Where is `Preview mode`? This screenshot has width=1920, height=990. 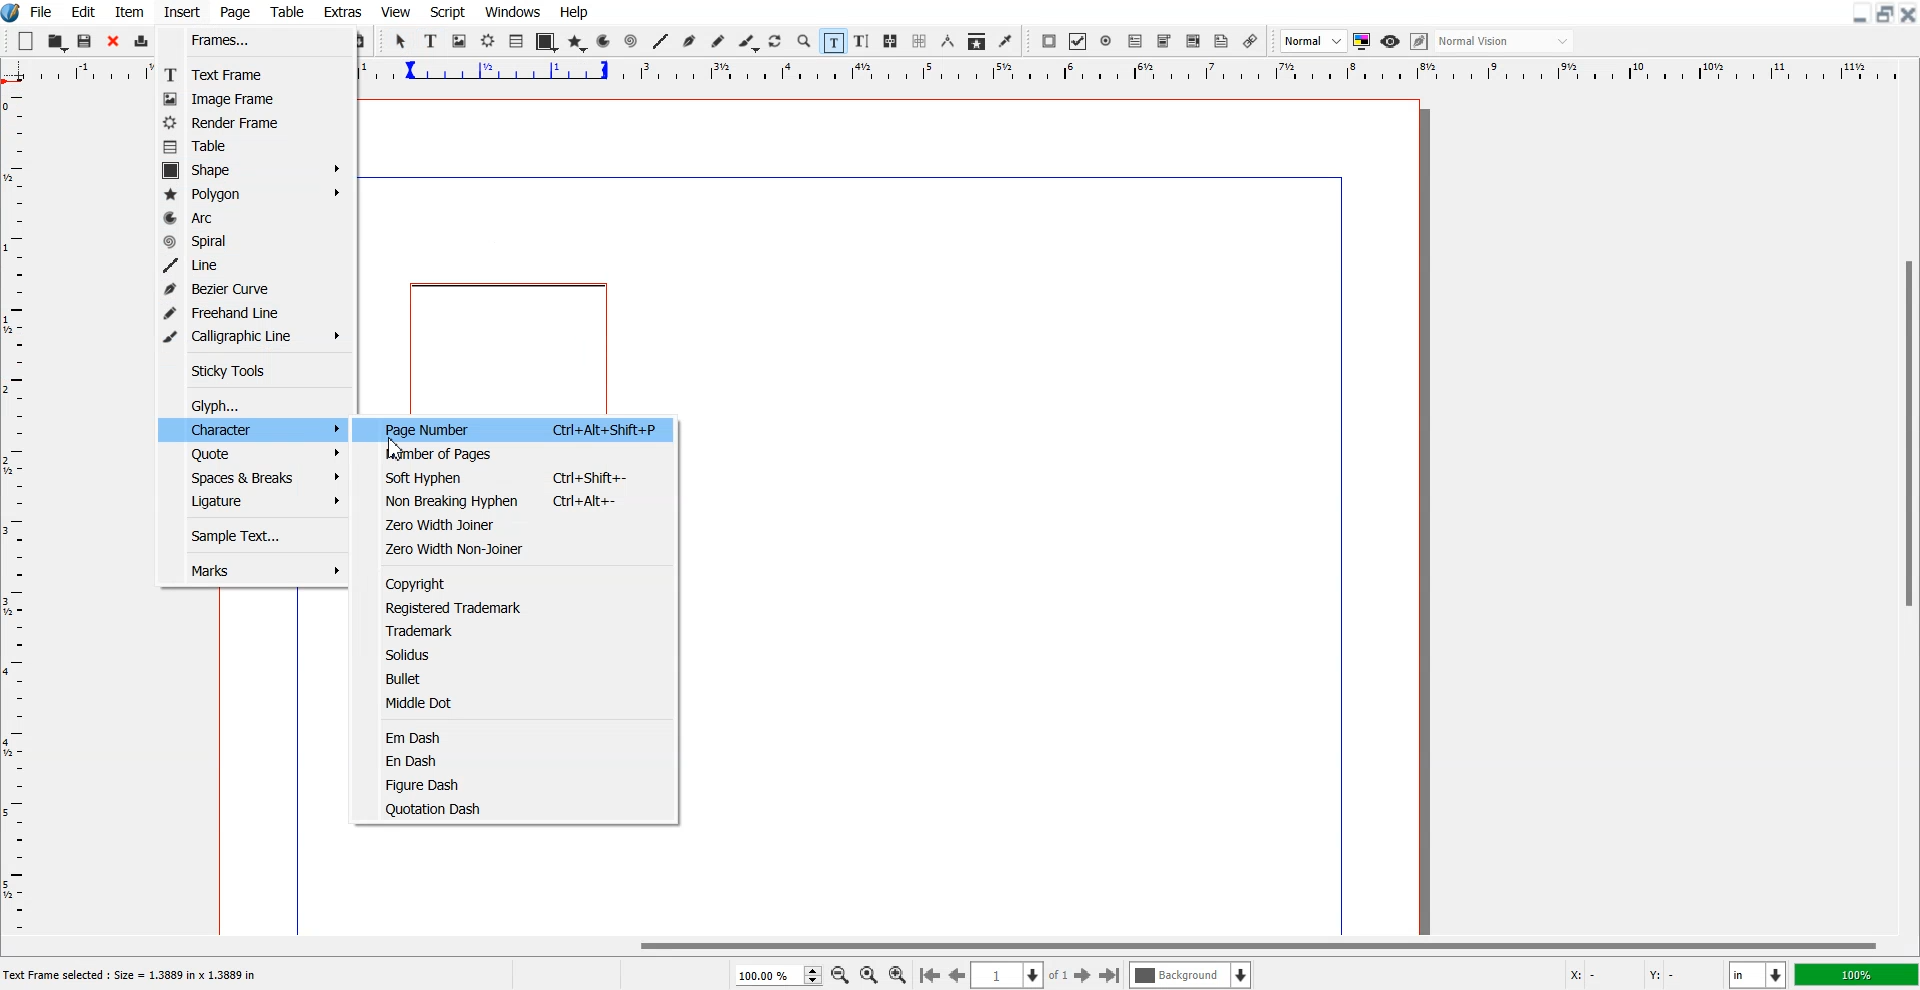
Preview mode is located at coordinates (1391, 41).